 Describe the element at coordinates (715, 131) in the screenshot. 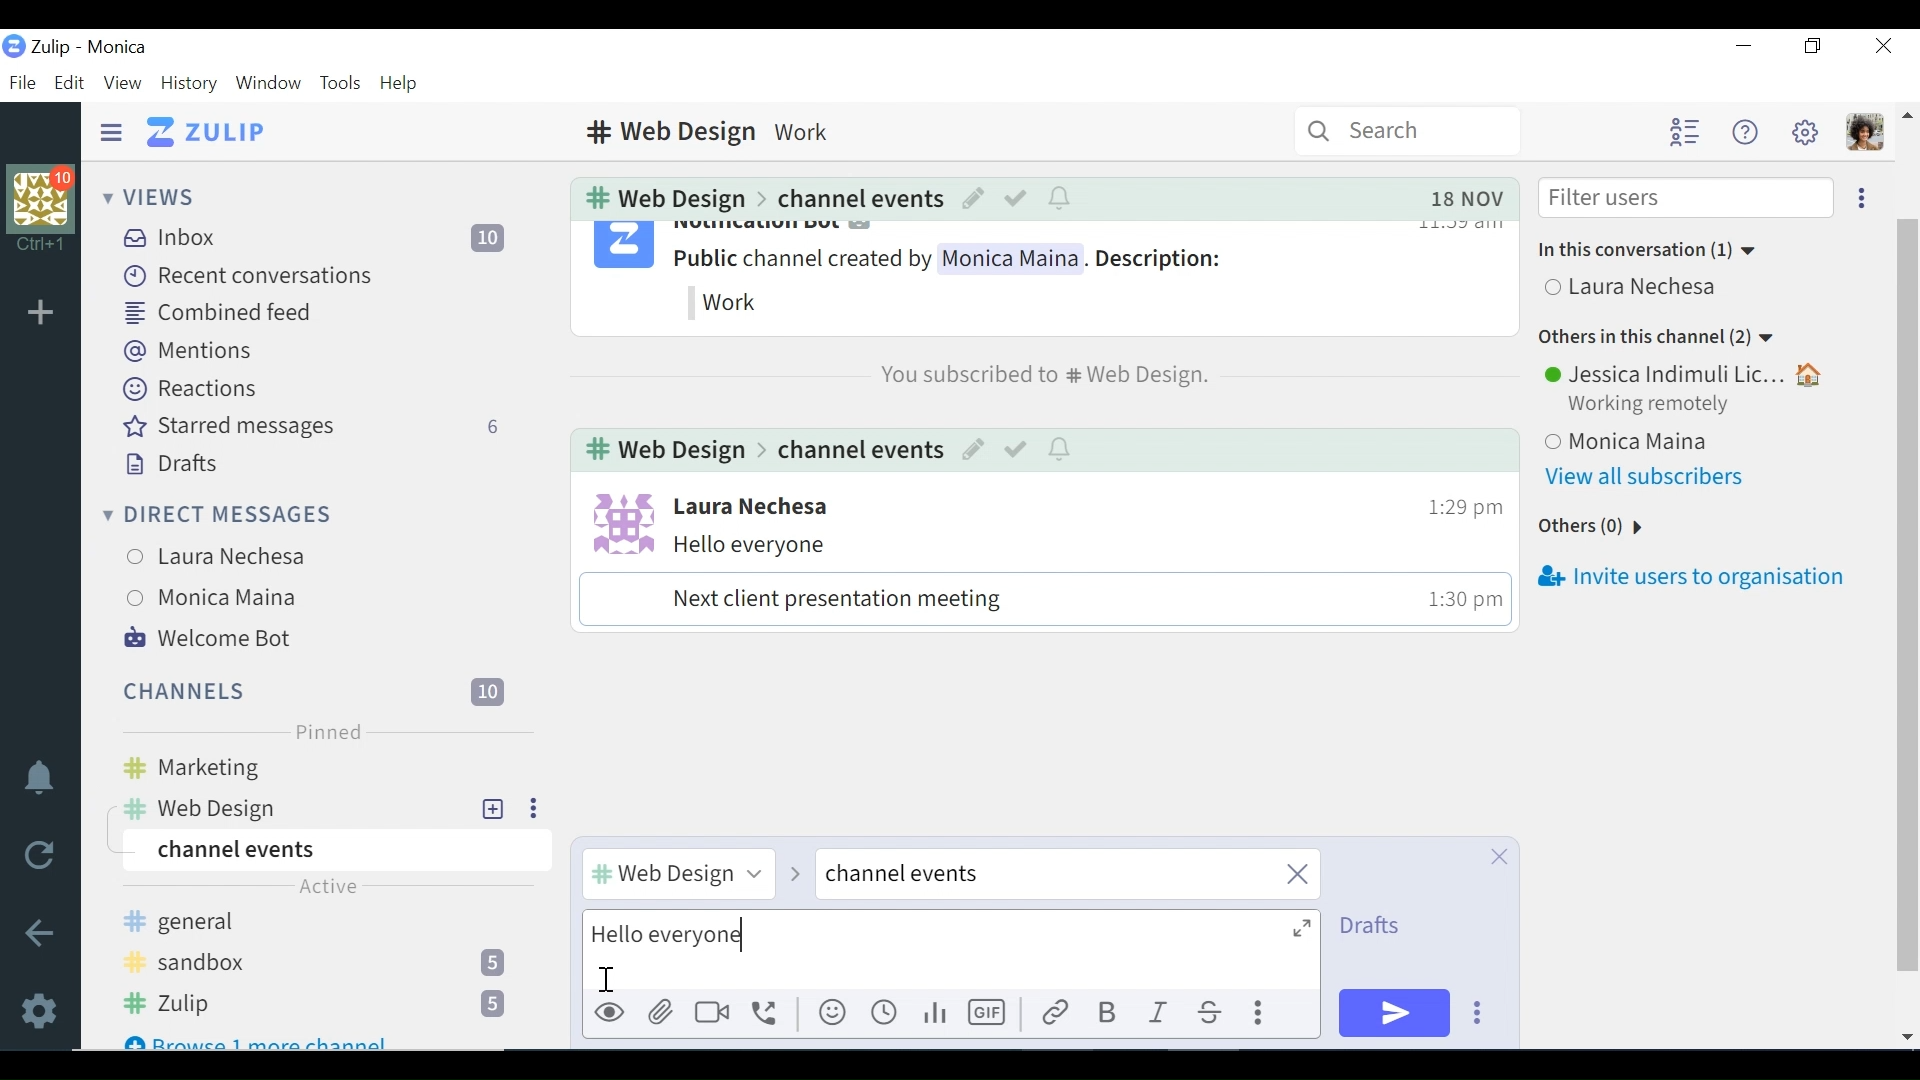

I see `web design Channel description` at that location.